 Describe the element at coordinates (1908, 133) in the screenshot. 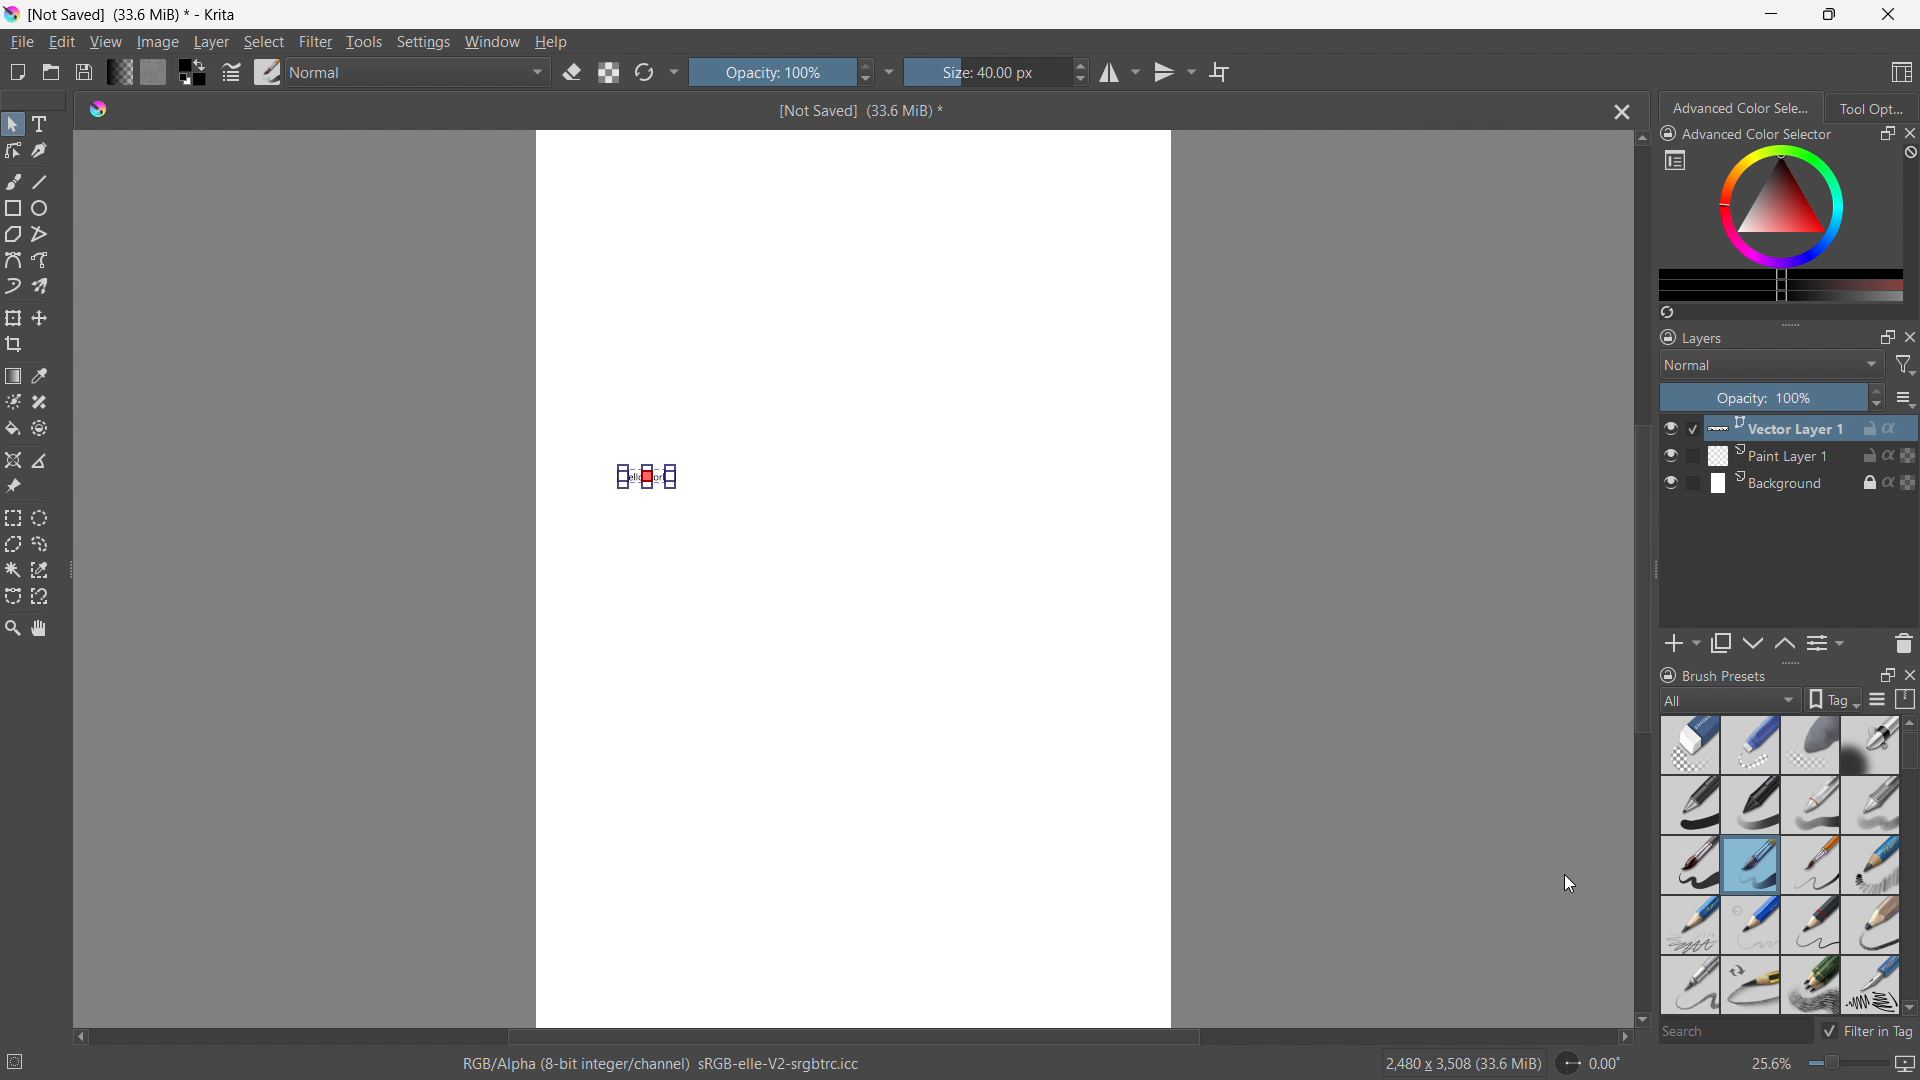

I see `close` at that location.